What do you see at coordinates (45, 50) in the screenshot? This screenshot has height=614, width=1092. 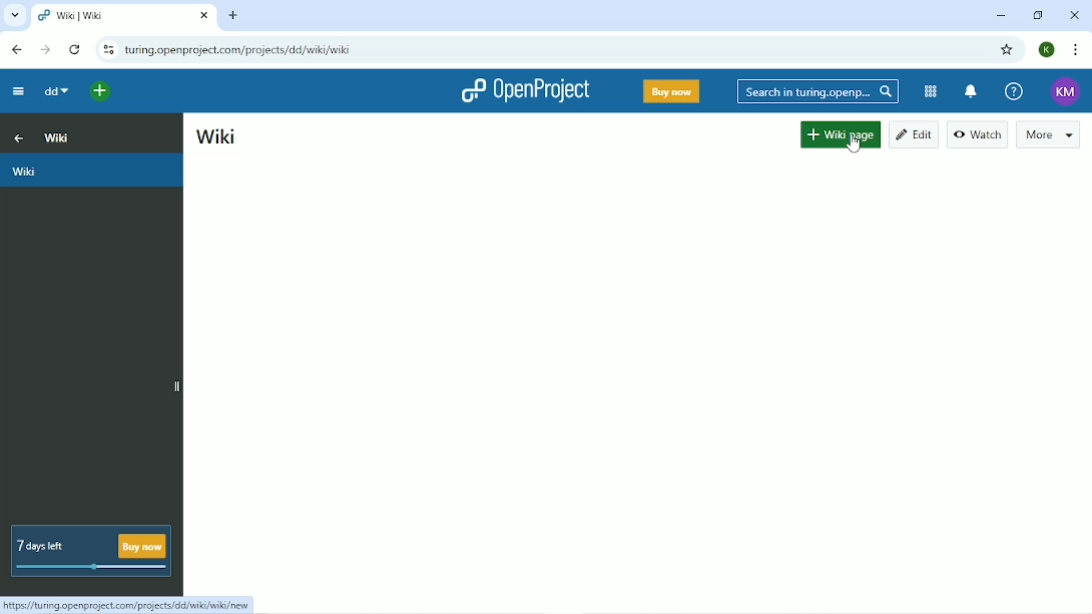 I see `Forward` at bounding box center [45, 50].